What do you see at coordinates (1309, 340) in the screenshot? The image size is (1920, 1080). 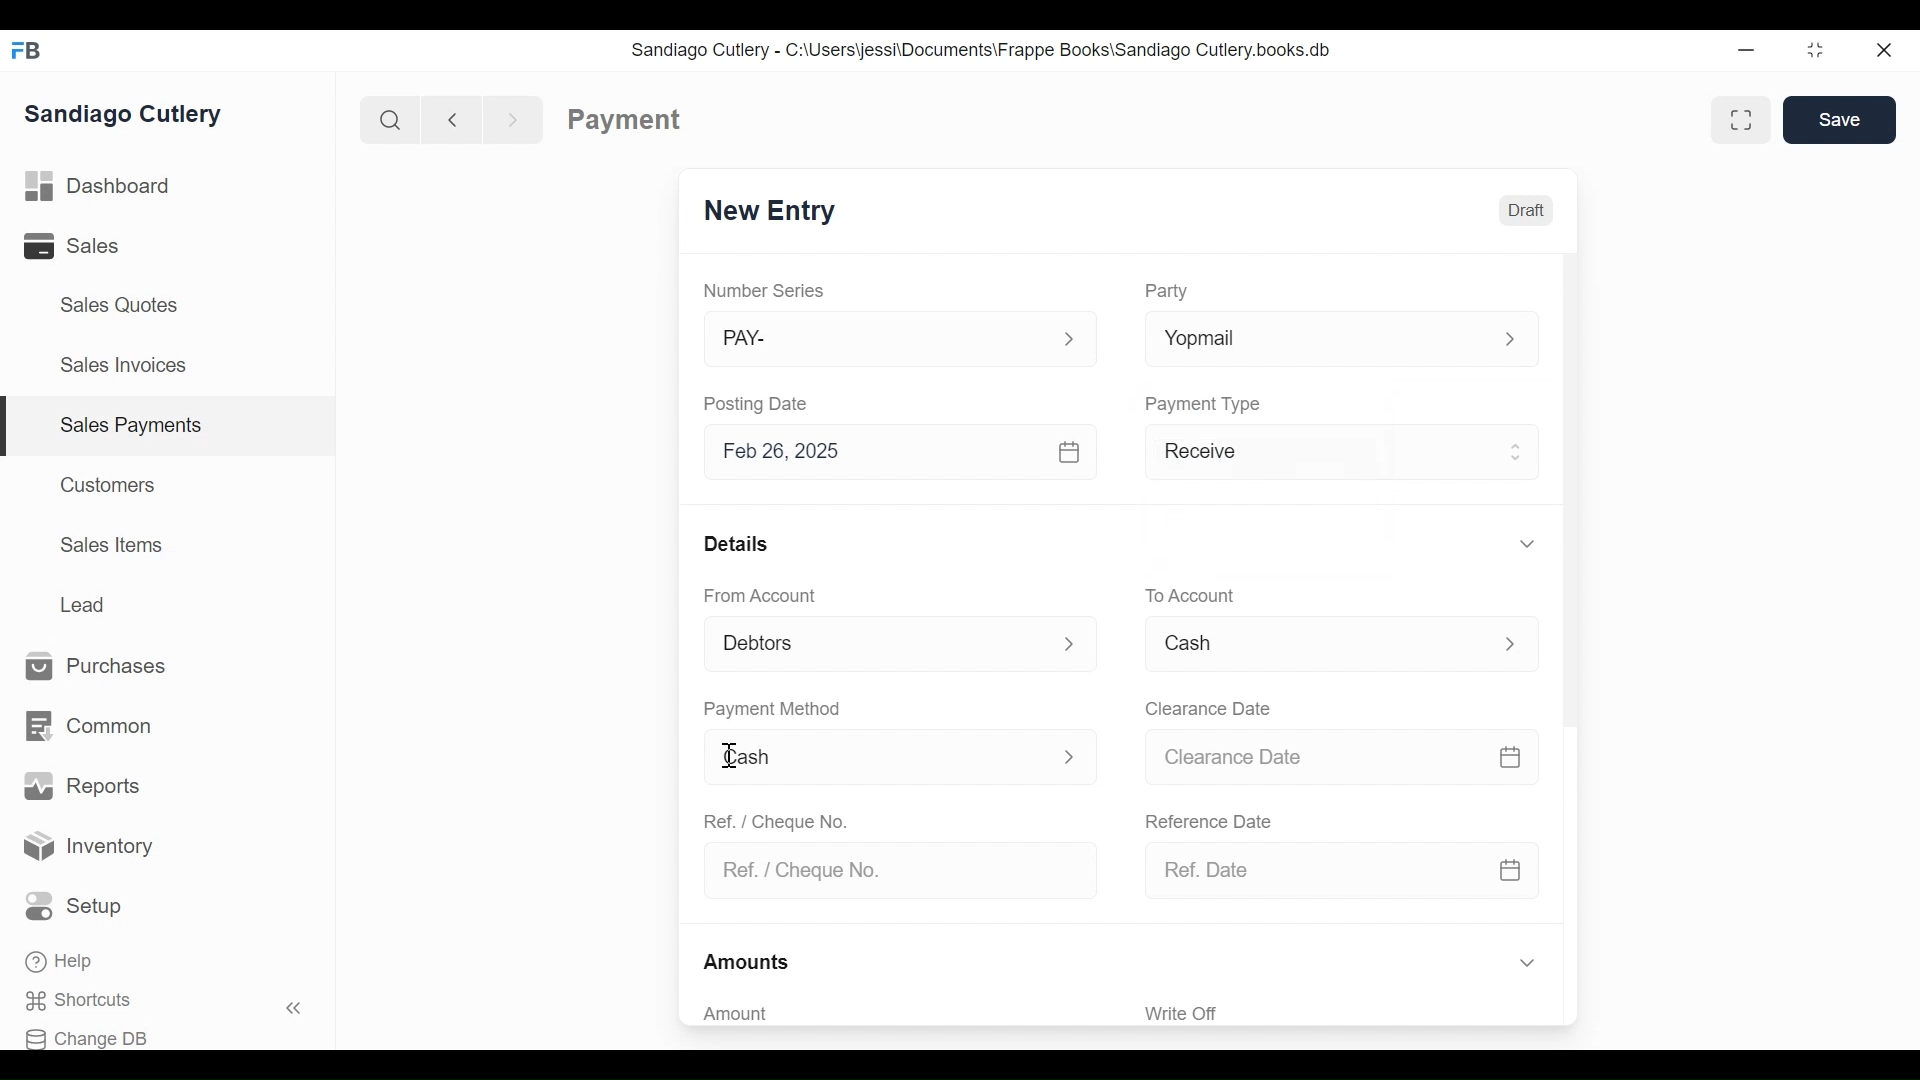 I see `Yopmail` at bounding box center [1309, 340].